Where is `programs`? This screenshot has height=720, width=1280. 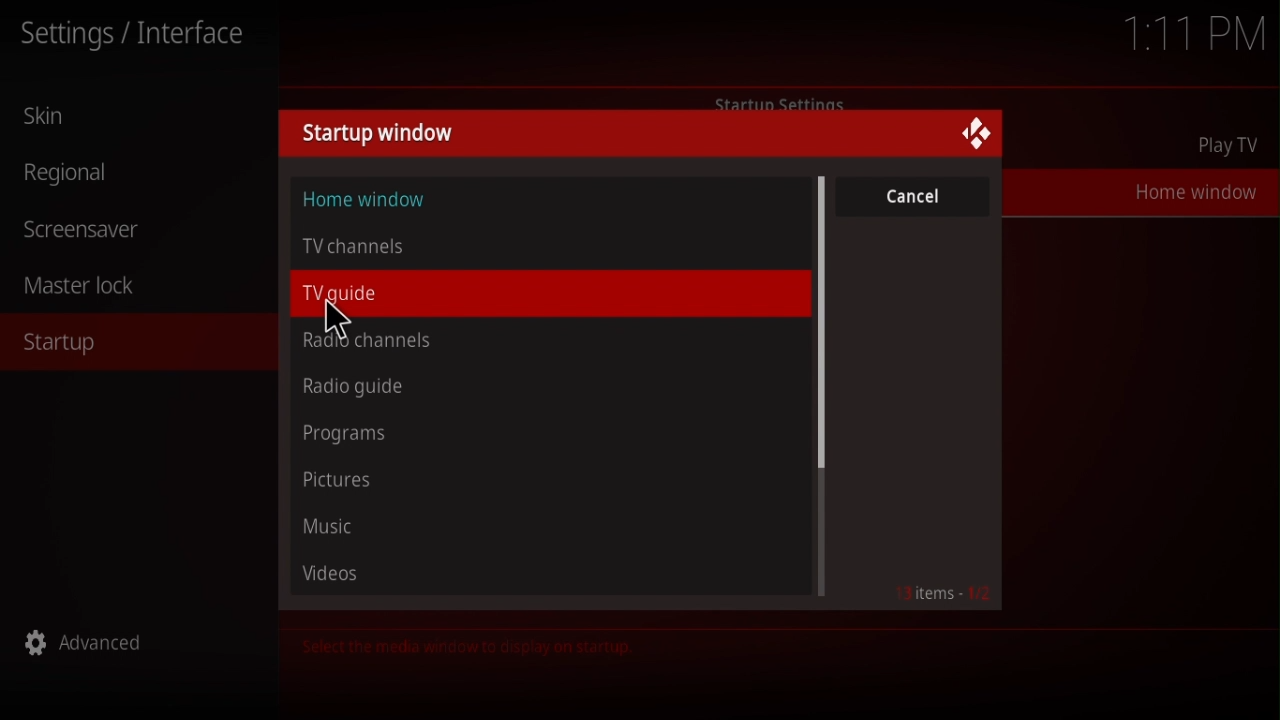 programs is located at coordinates (351, 433).